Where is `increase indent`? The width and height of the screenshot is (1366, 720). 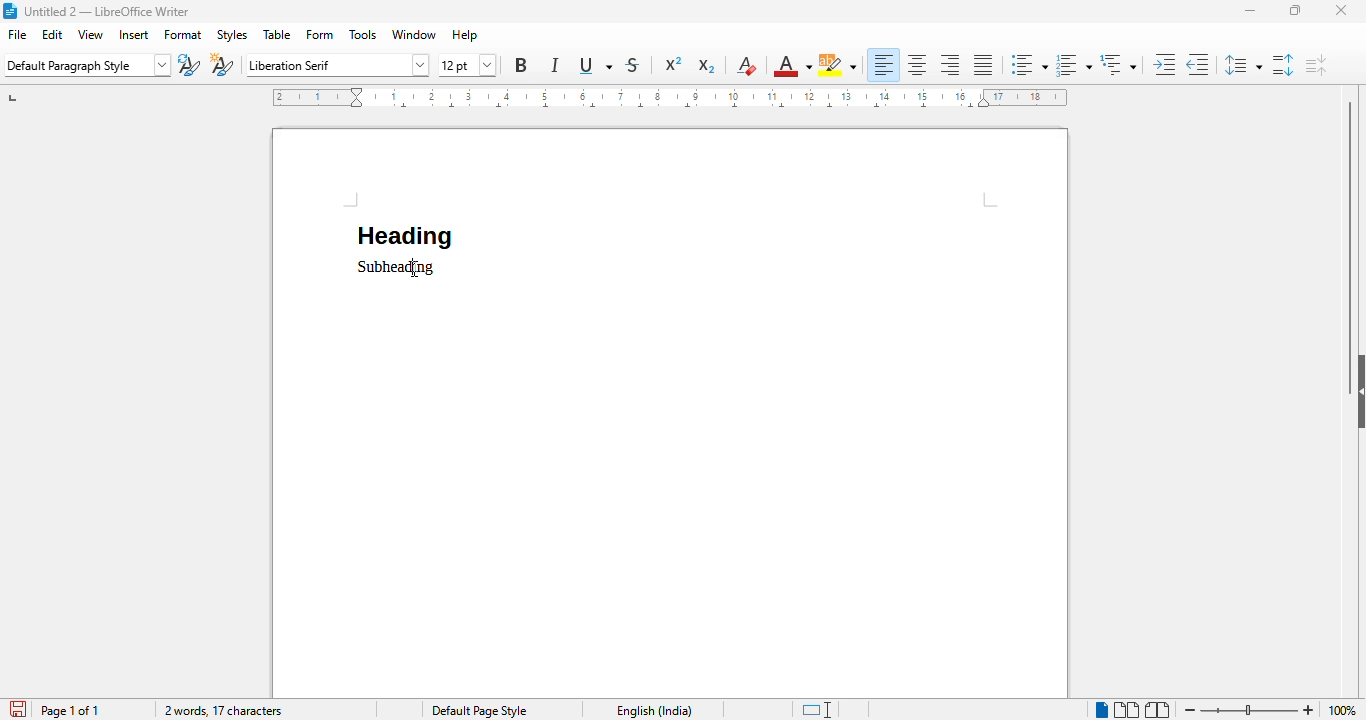 increase indent is located at coordinates (1163, 64).